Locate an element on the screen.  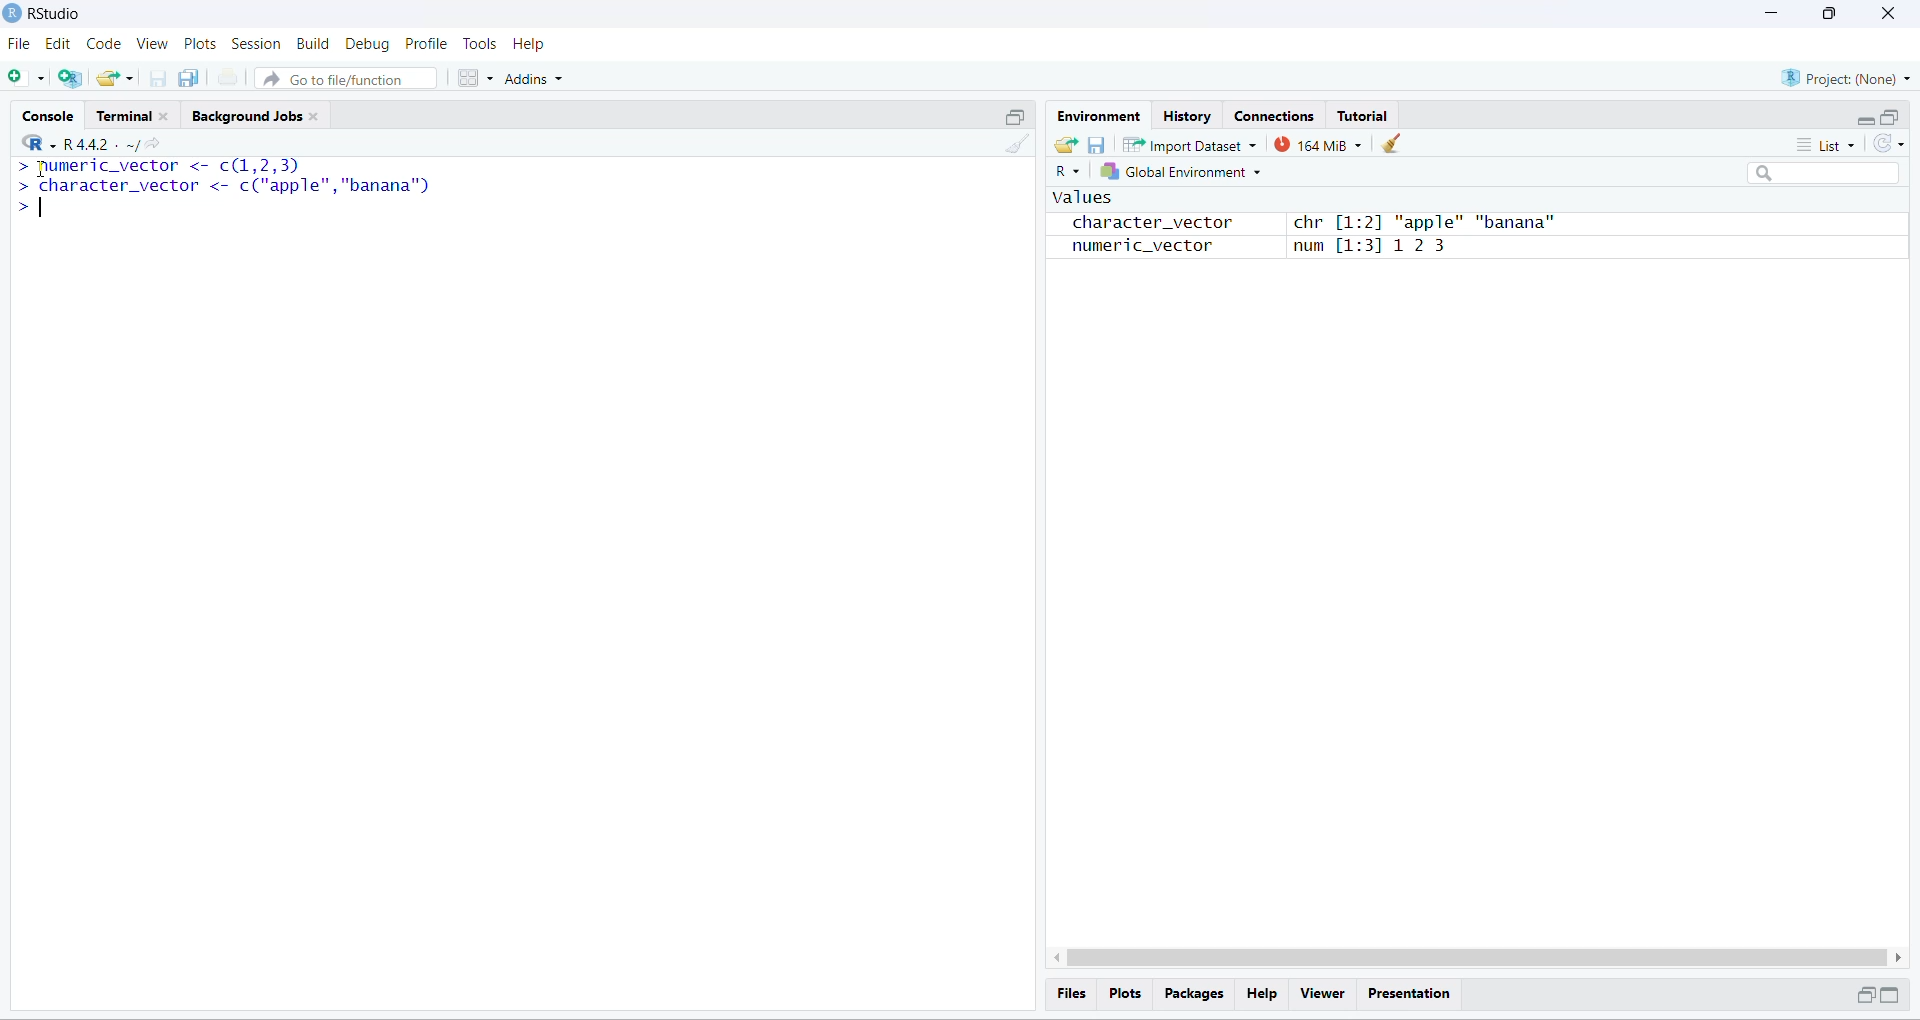
Viewer is located at coordinates (1323, 994).